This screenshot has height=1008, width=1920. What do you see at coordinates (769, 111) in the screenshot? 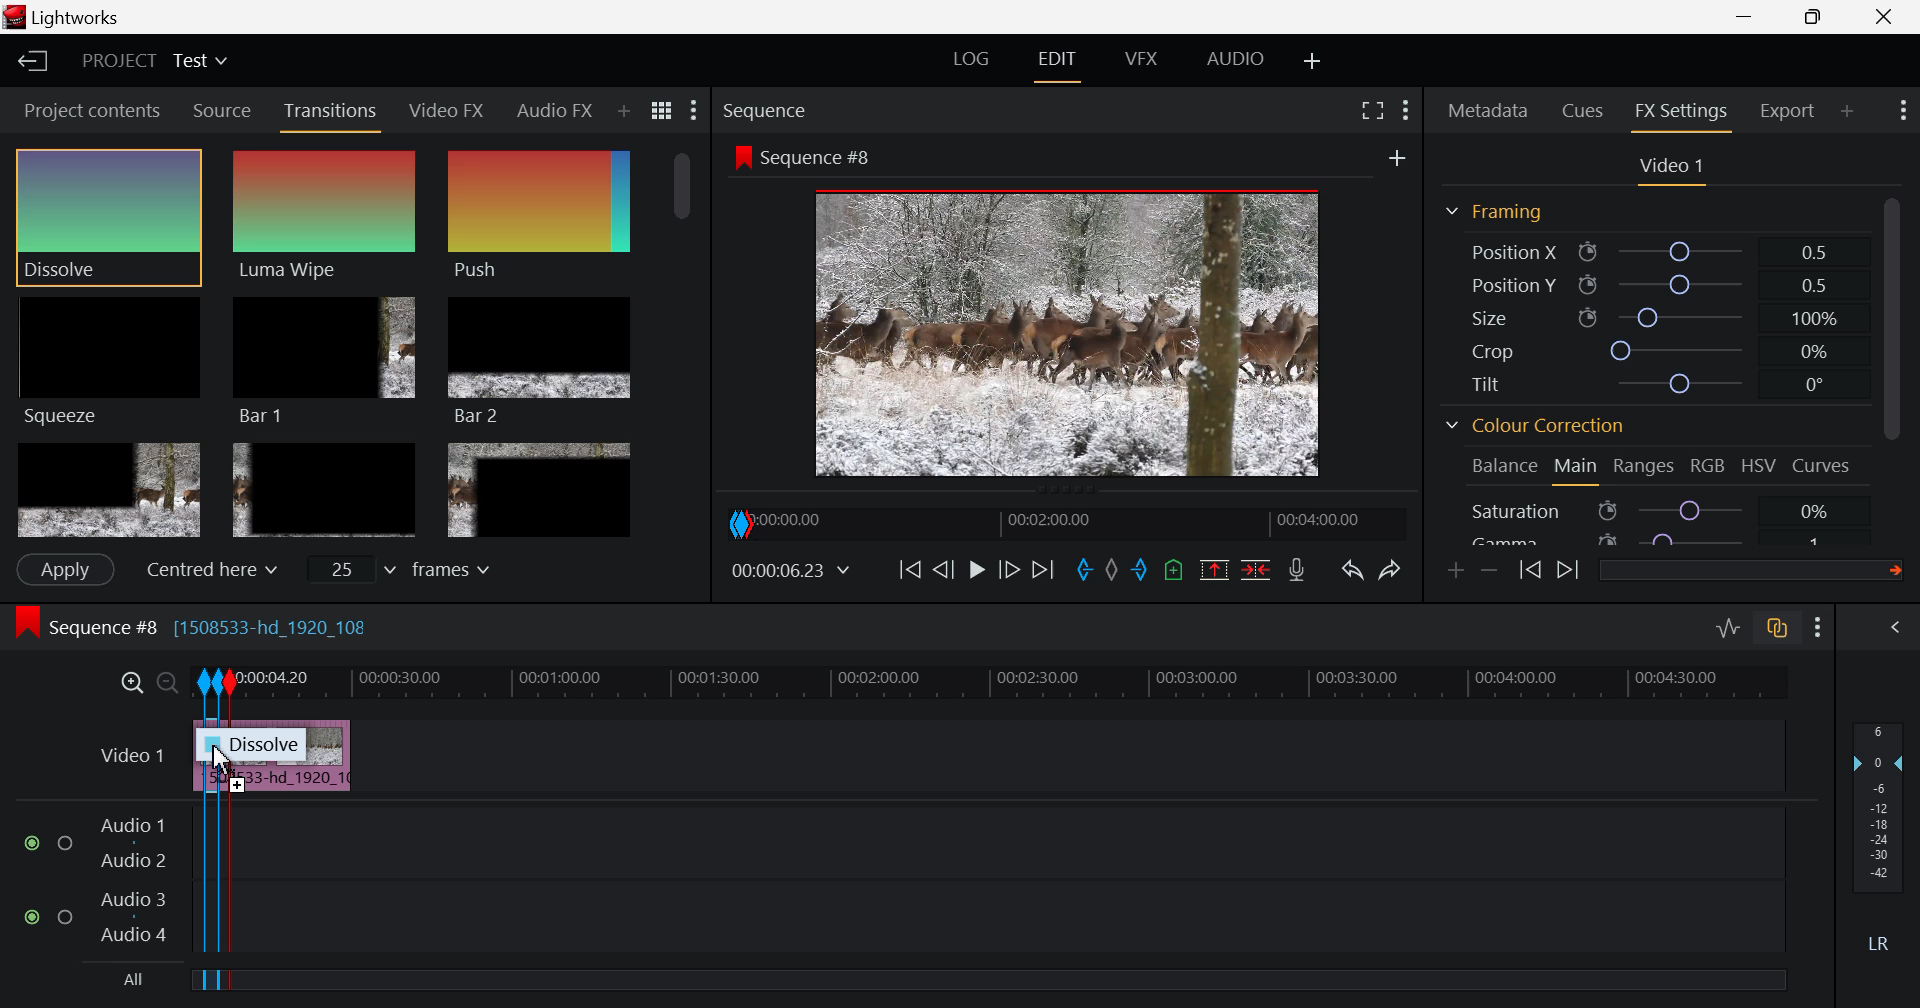
I see `Sequence ` at bounding box center [769, 111].